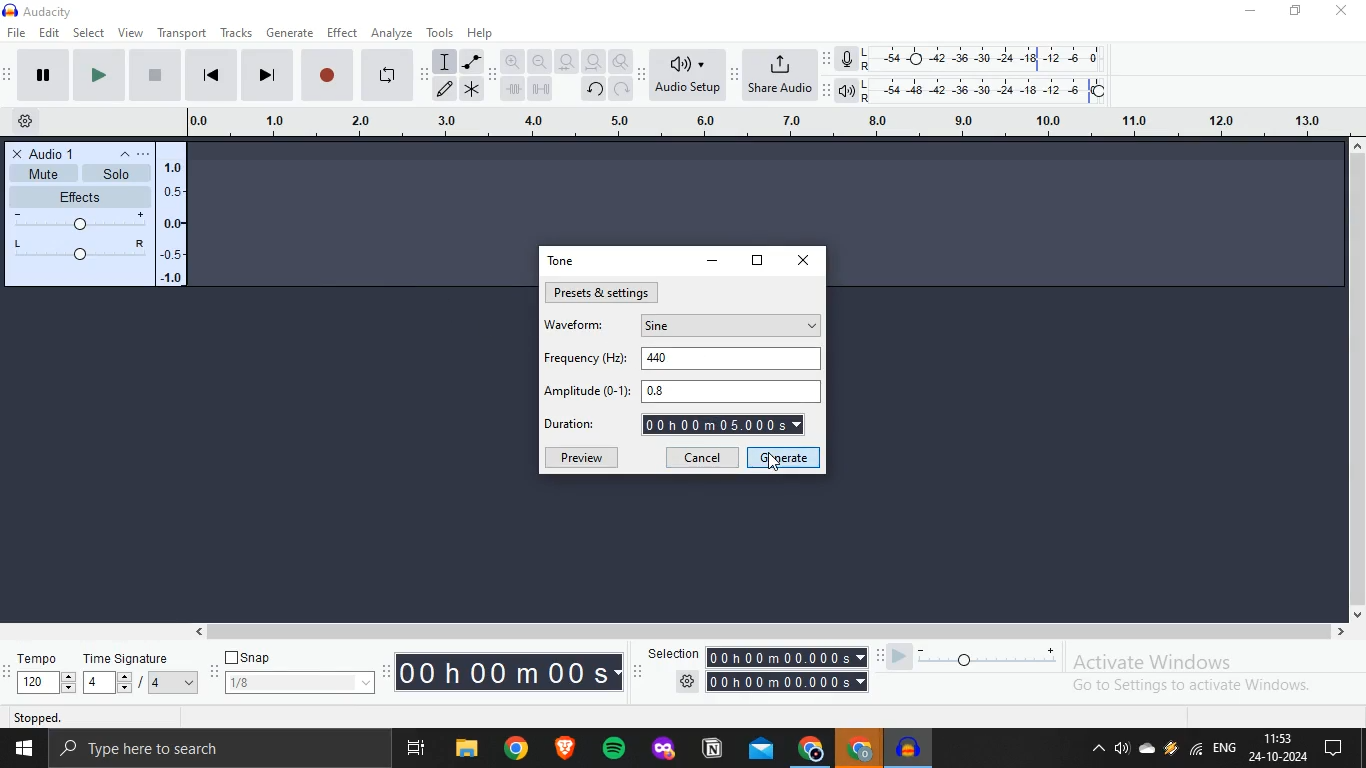 The image size is (1366, 768). What do you see at coordinates (43, 152) in the screenshot?
I see `XAudio` at bounding box center [43, 152].